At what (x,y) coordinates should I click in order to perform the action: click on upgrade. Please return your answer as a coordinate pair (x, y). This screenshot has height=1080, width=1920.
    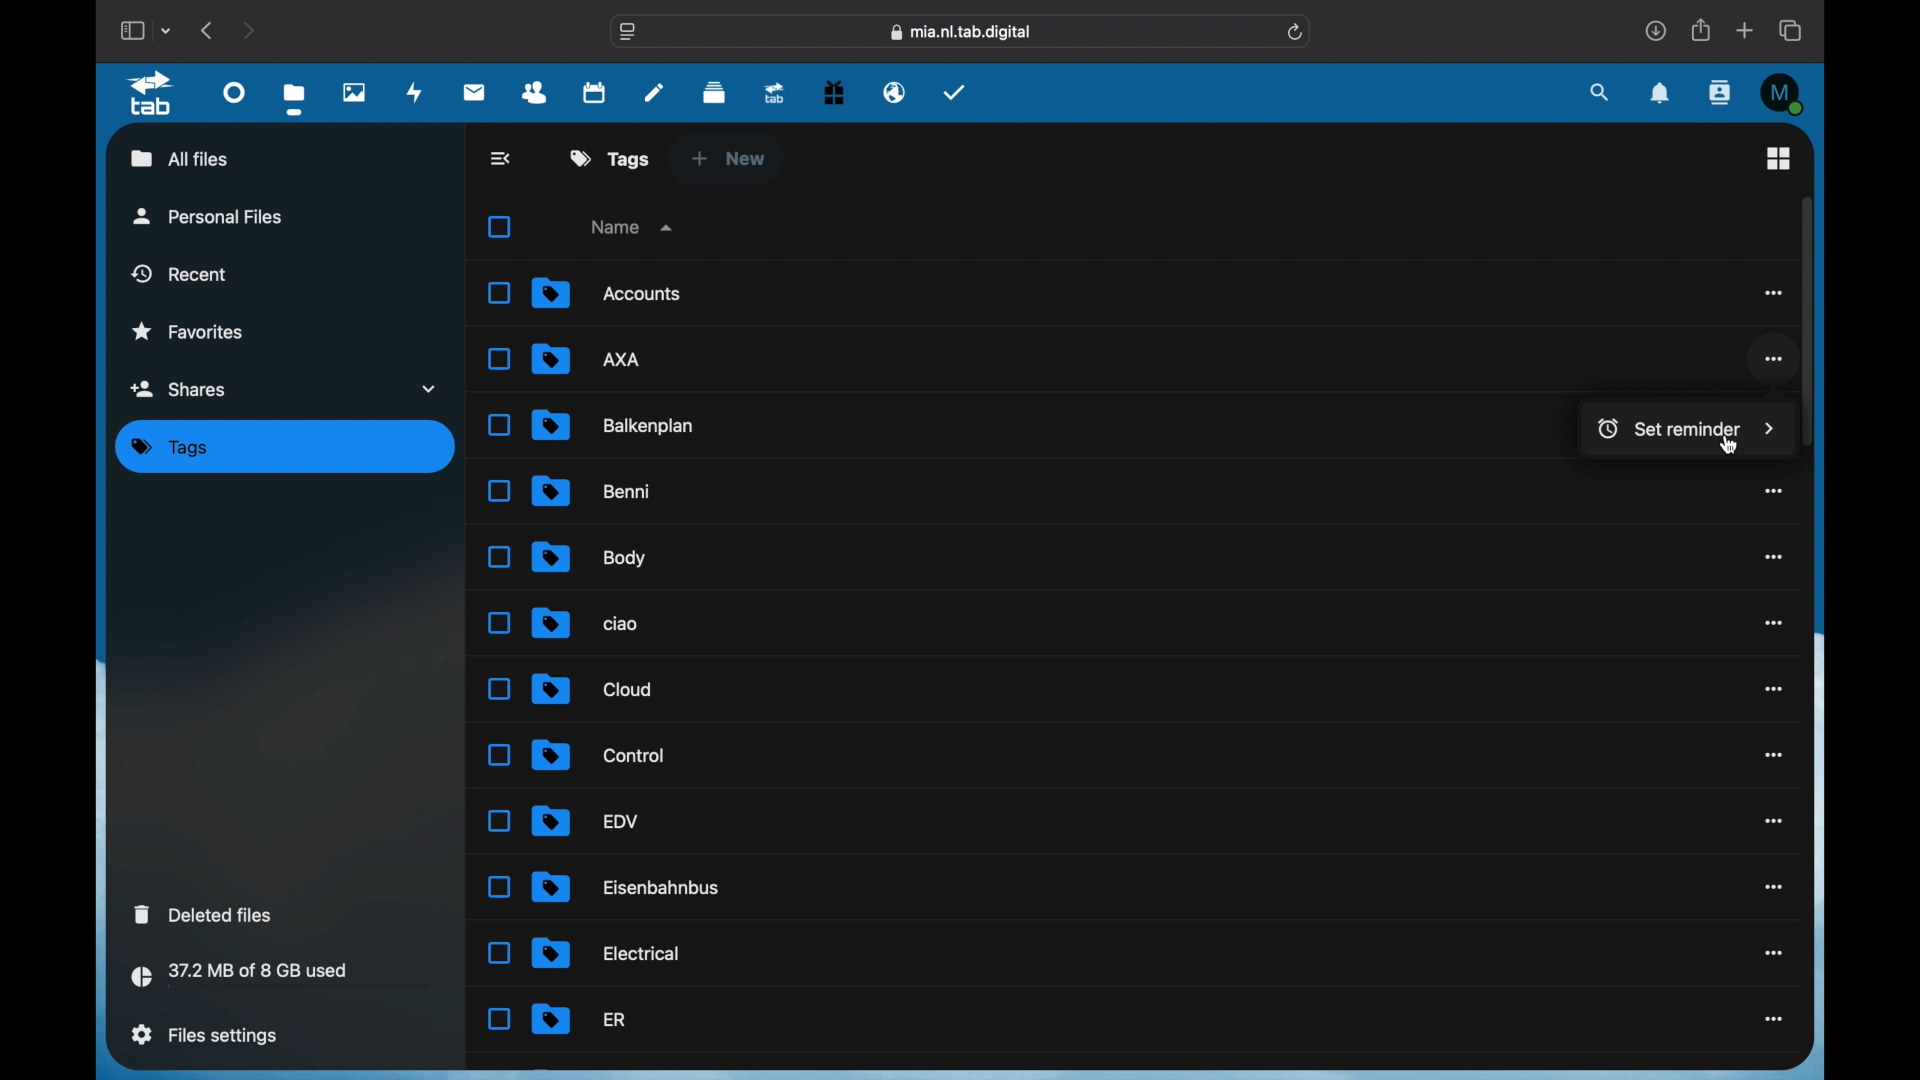
    Looking at the image, I should click on (774, 92).